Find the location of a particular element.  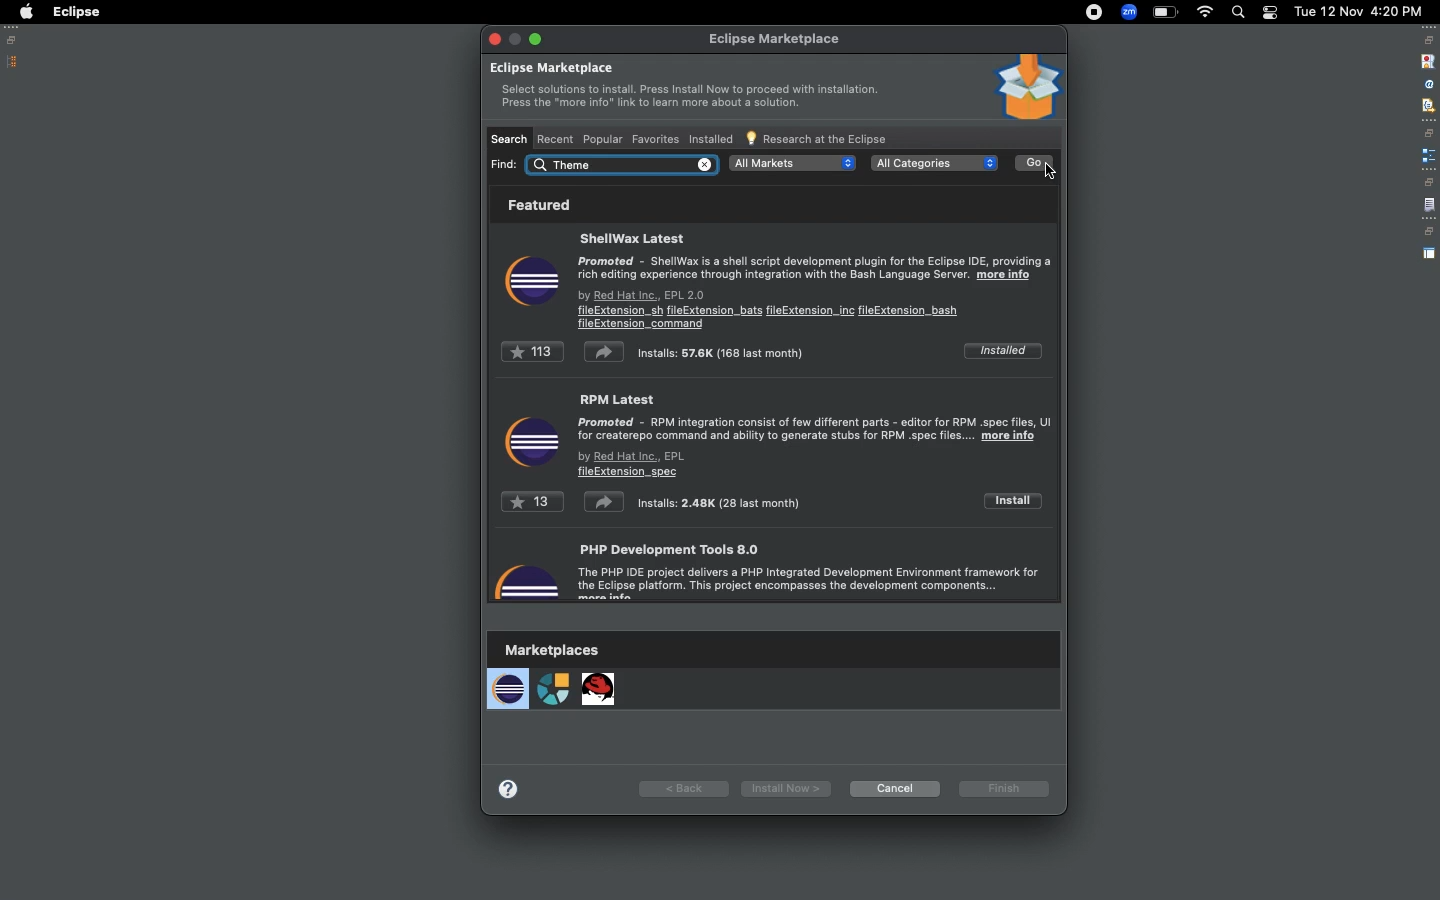

Apple logo is located at coordinates (25, 12).